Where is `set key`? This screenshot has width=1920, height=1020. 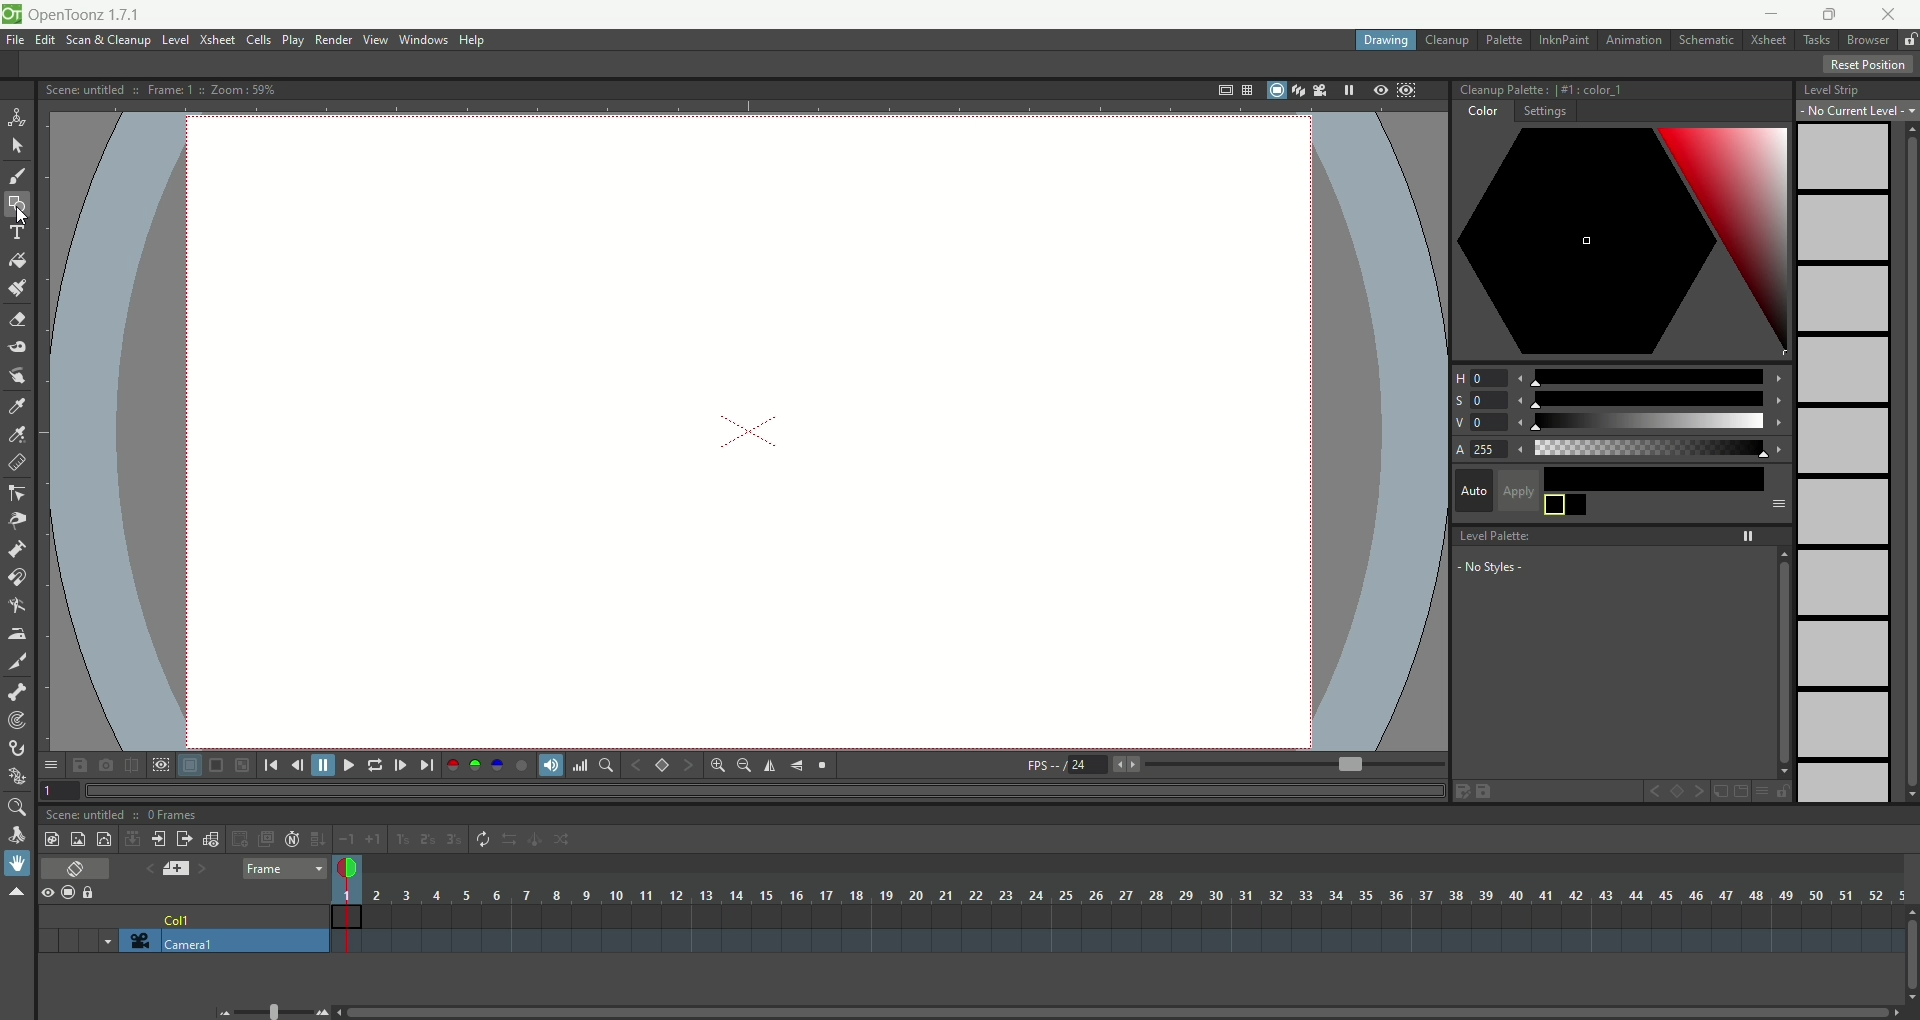
set key is located at coordinates (661, 764).